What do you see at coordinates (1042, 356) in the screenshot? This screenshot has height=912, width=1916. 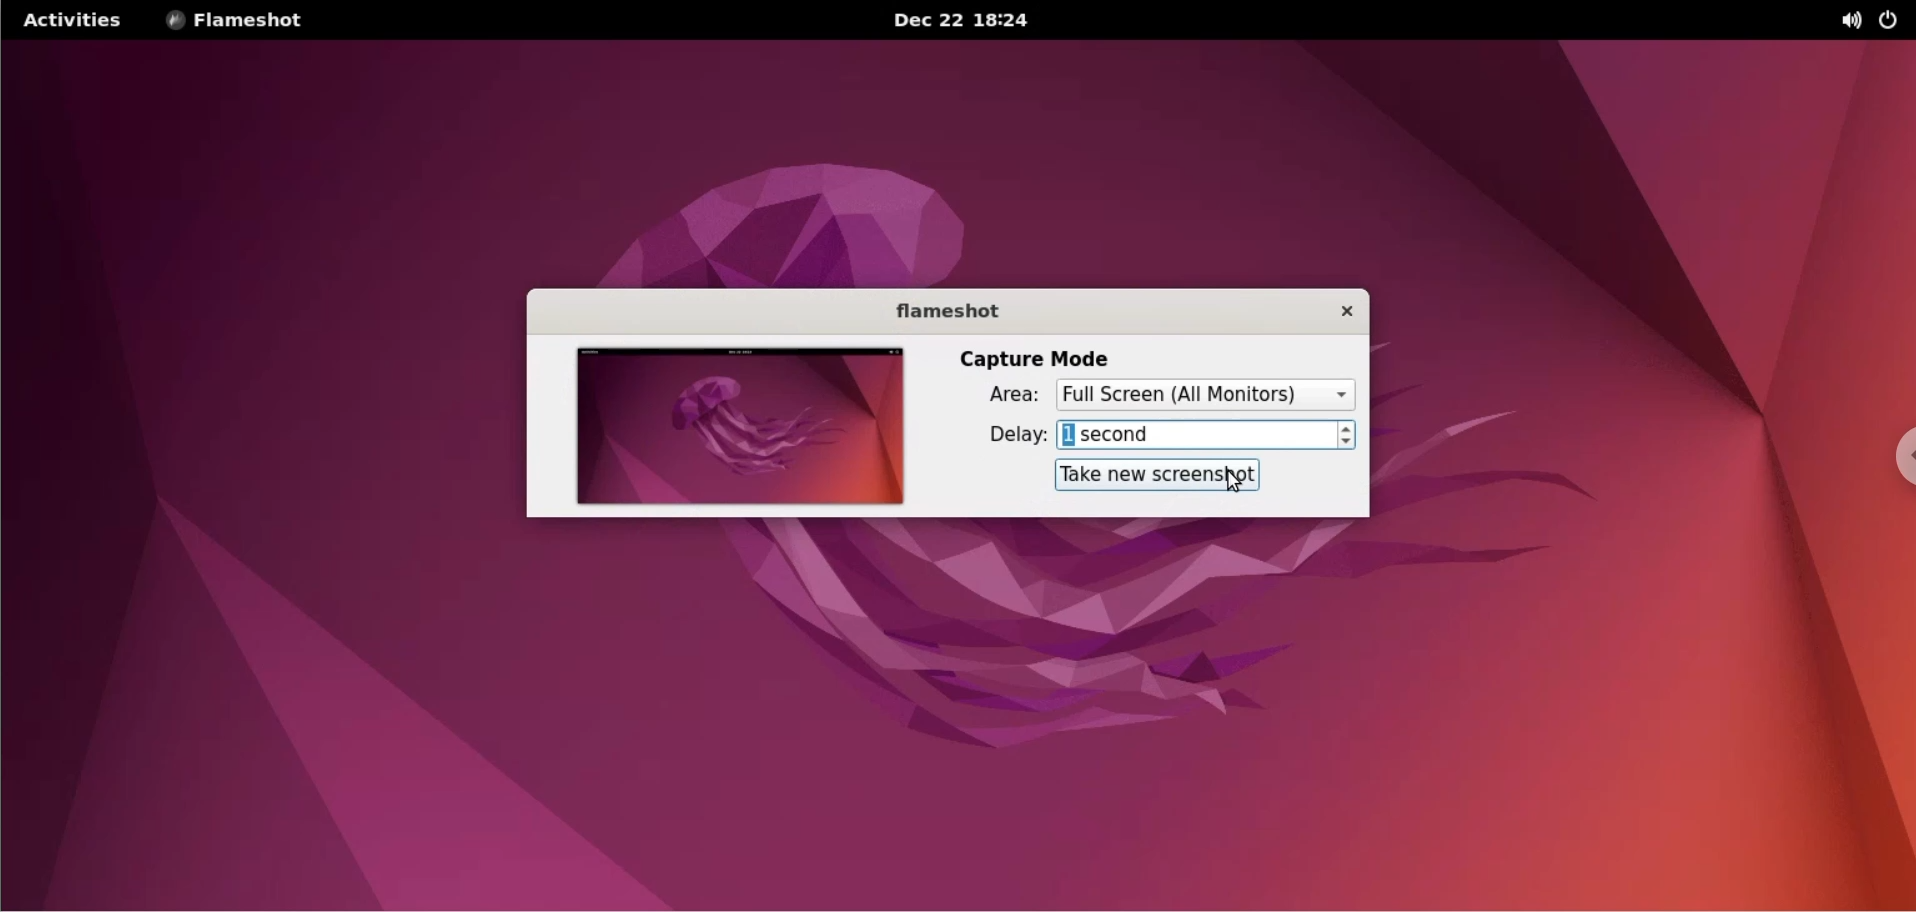 I see `capture mode label` at bounding box center [1042, 356].